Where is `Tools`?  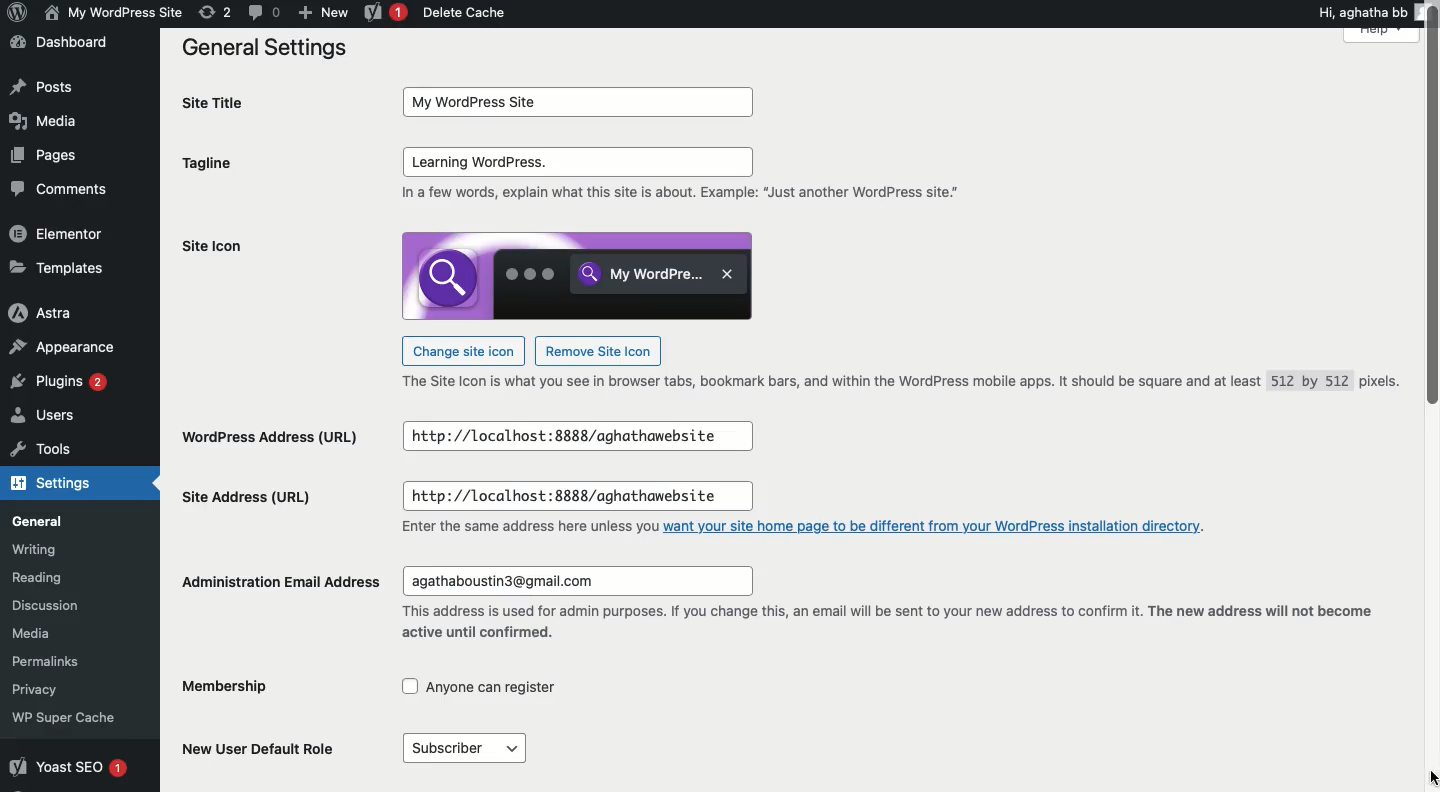 Tools is located at coordinates (52, 450).